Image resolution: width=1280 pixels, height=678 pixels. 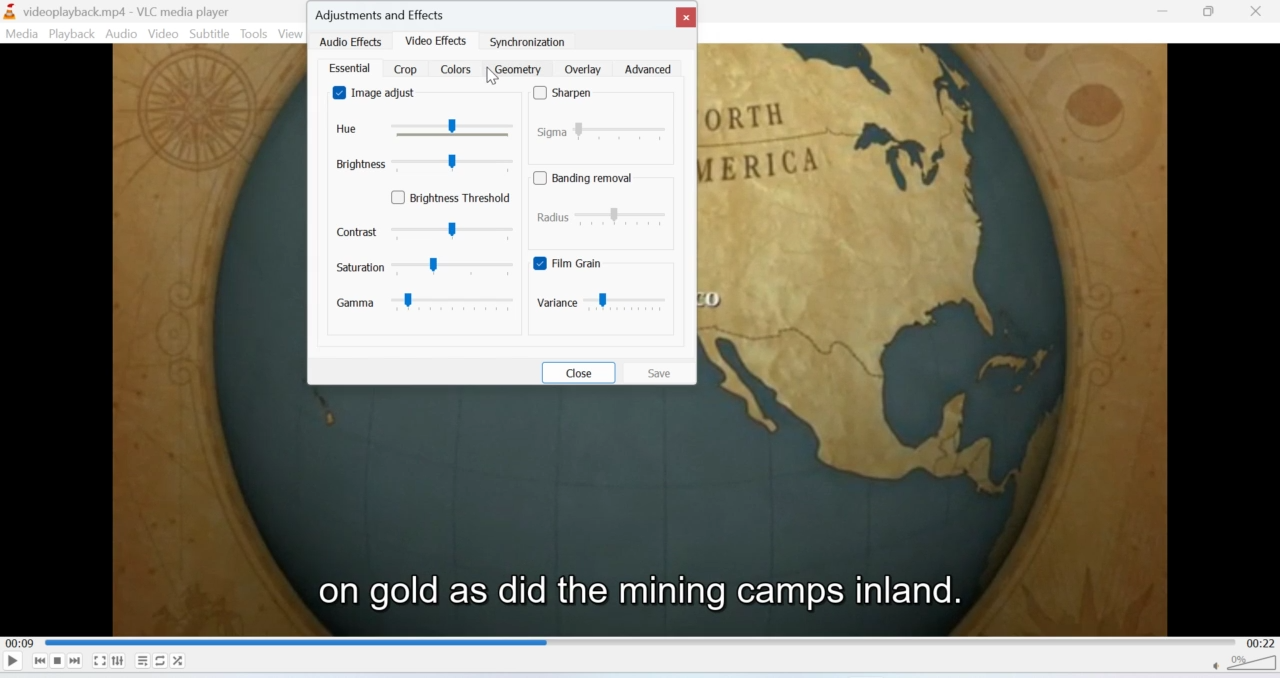 I want to click on View, so click(x=291, y=34).